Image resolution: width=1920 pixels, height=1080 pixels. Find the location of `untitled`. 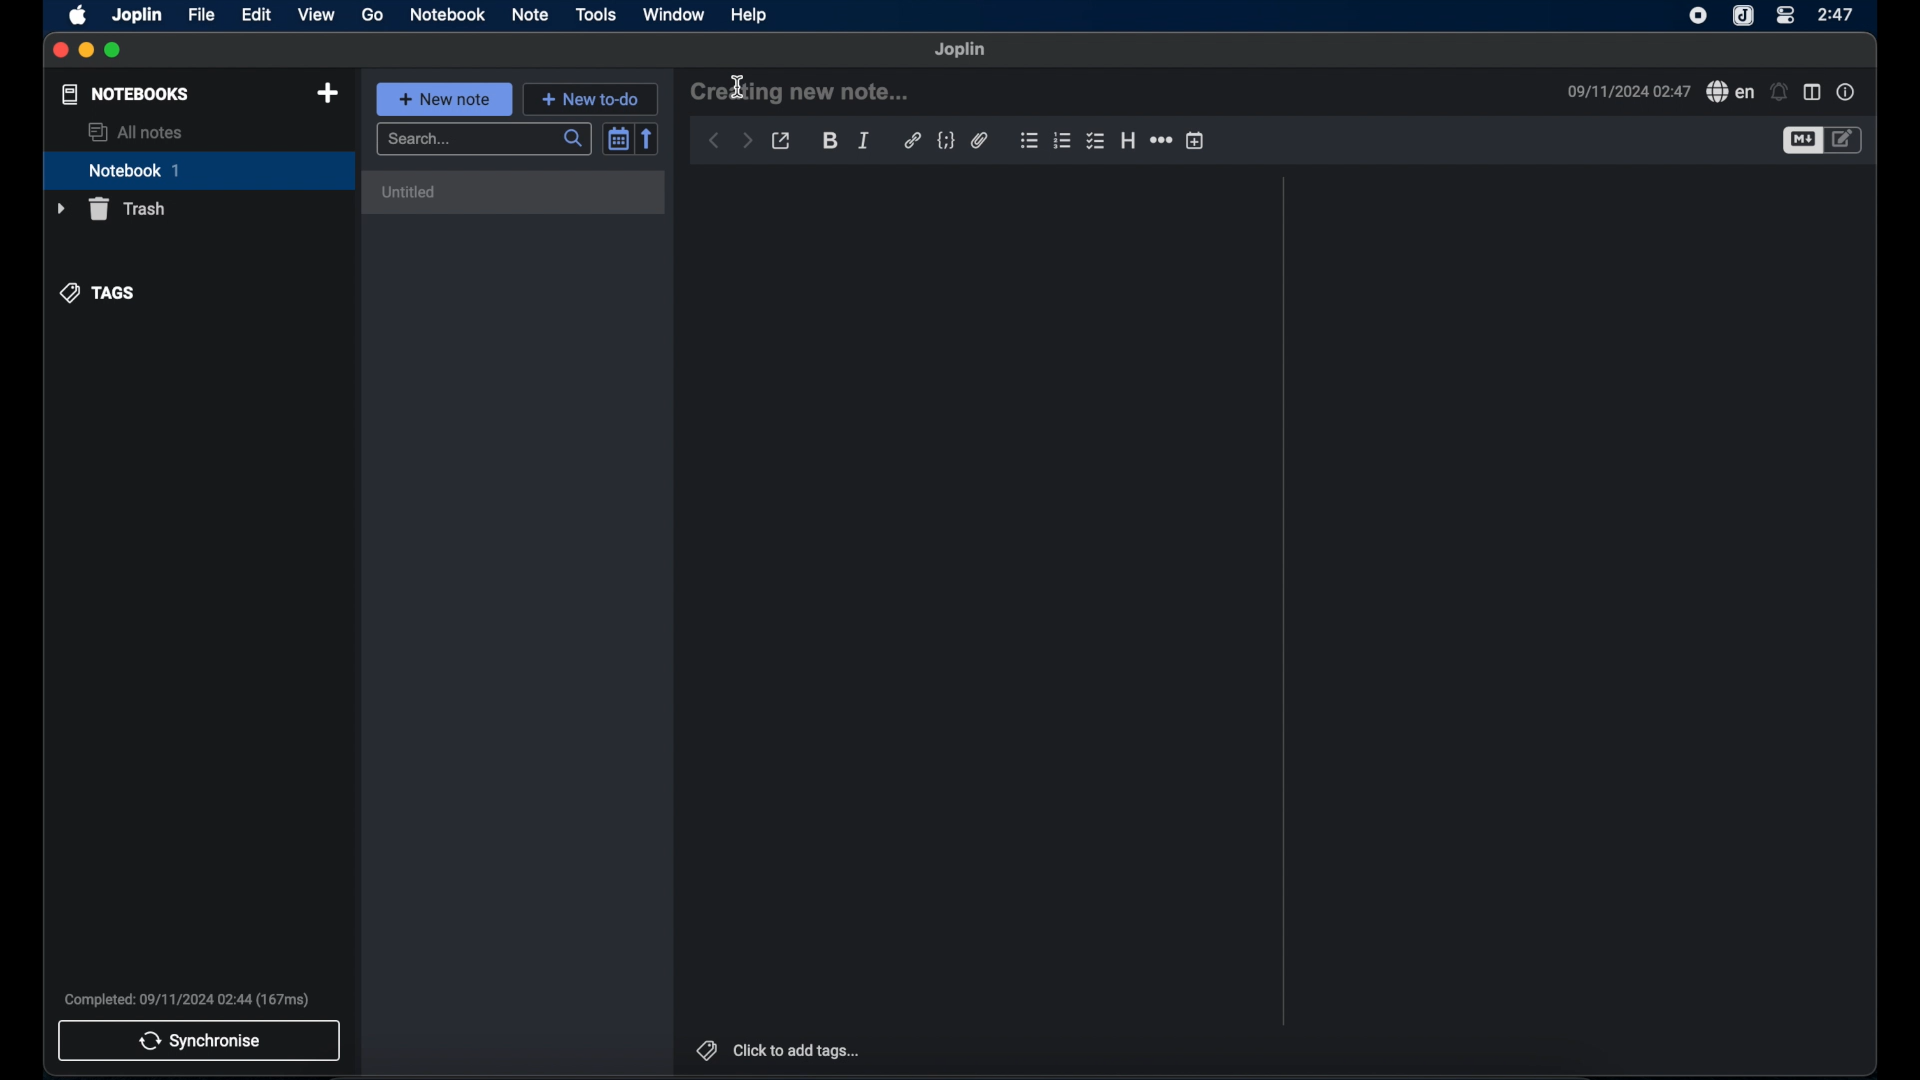

untitled is located at coordinates (516, 192).